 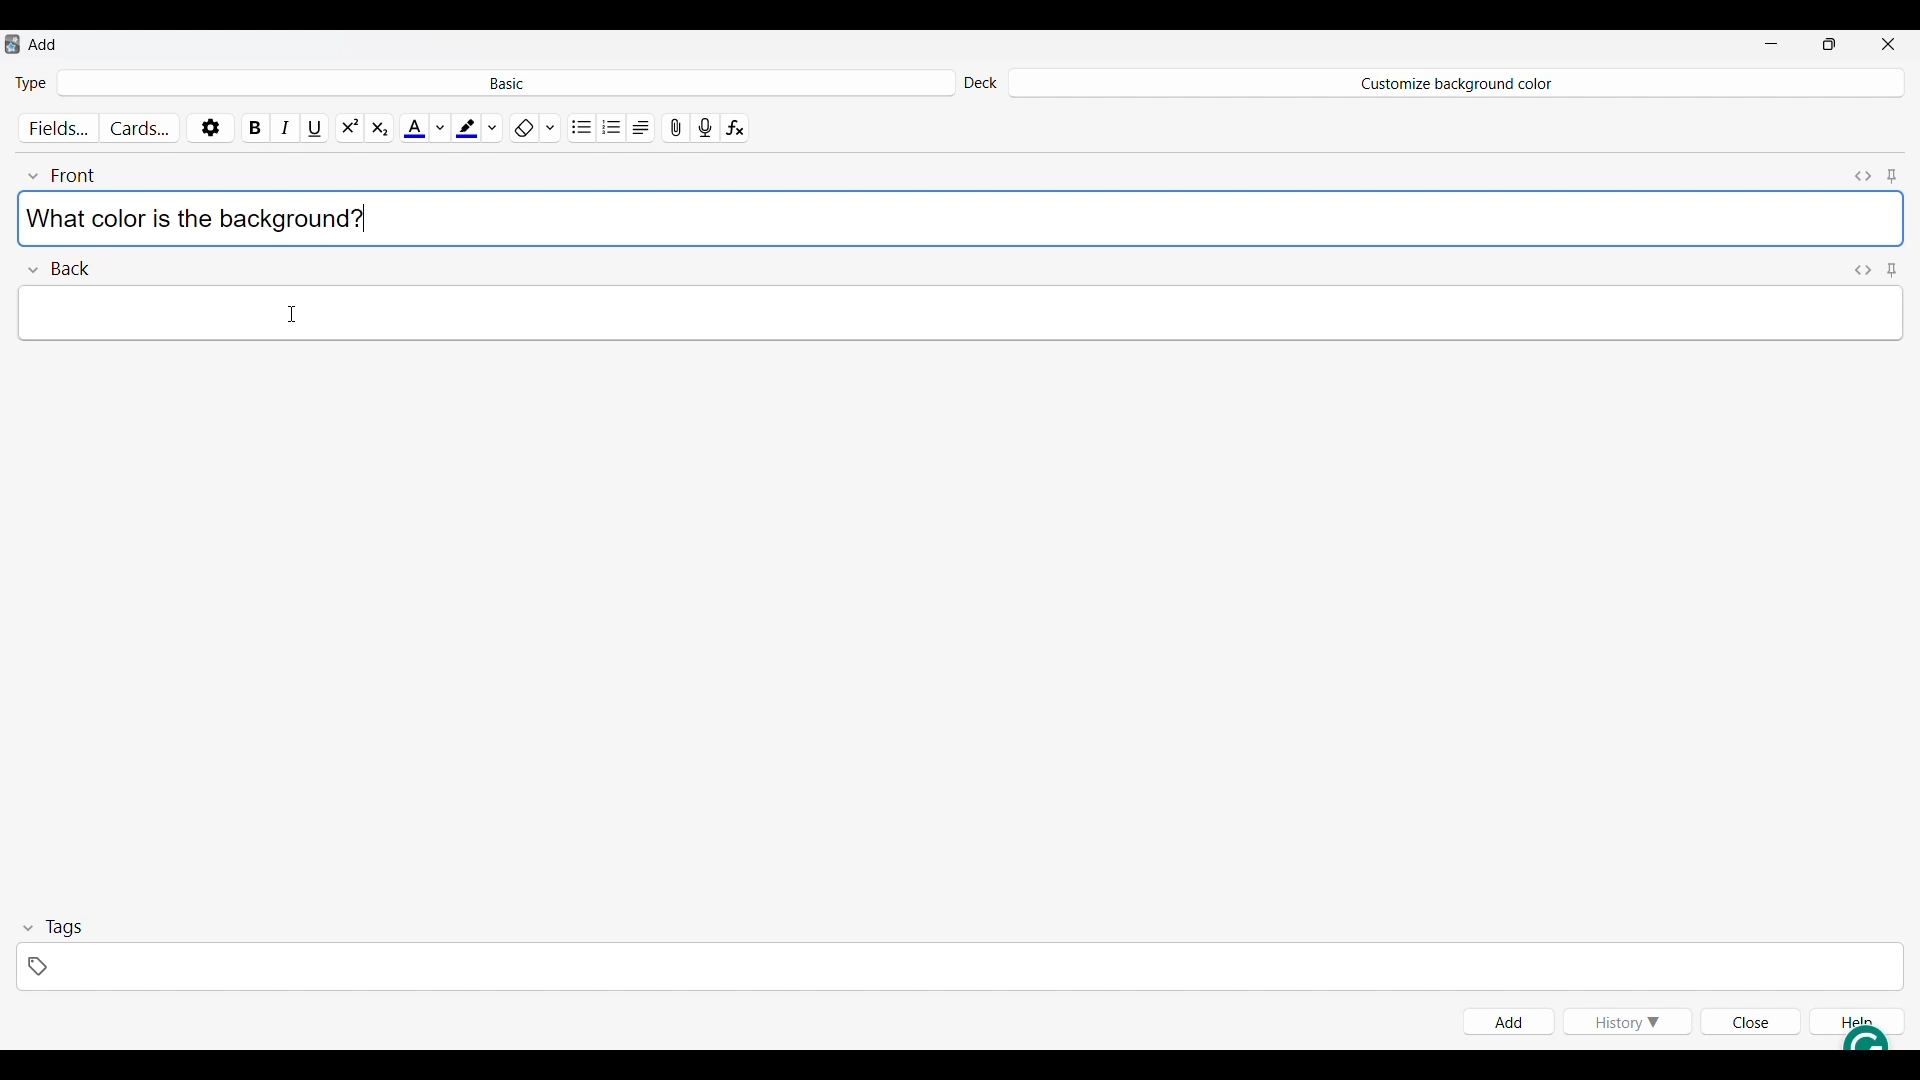 I want to click on Equations, so click(x=735, y=125).